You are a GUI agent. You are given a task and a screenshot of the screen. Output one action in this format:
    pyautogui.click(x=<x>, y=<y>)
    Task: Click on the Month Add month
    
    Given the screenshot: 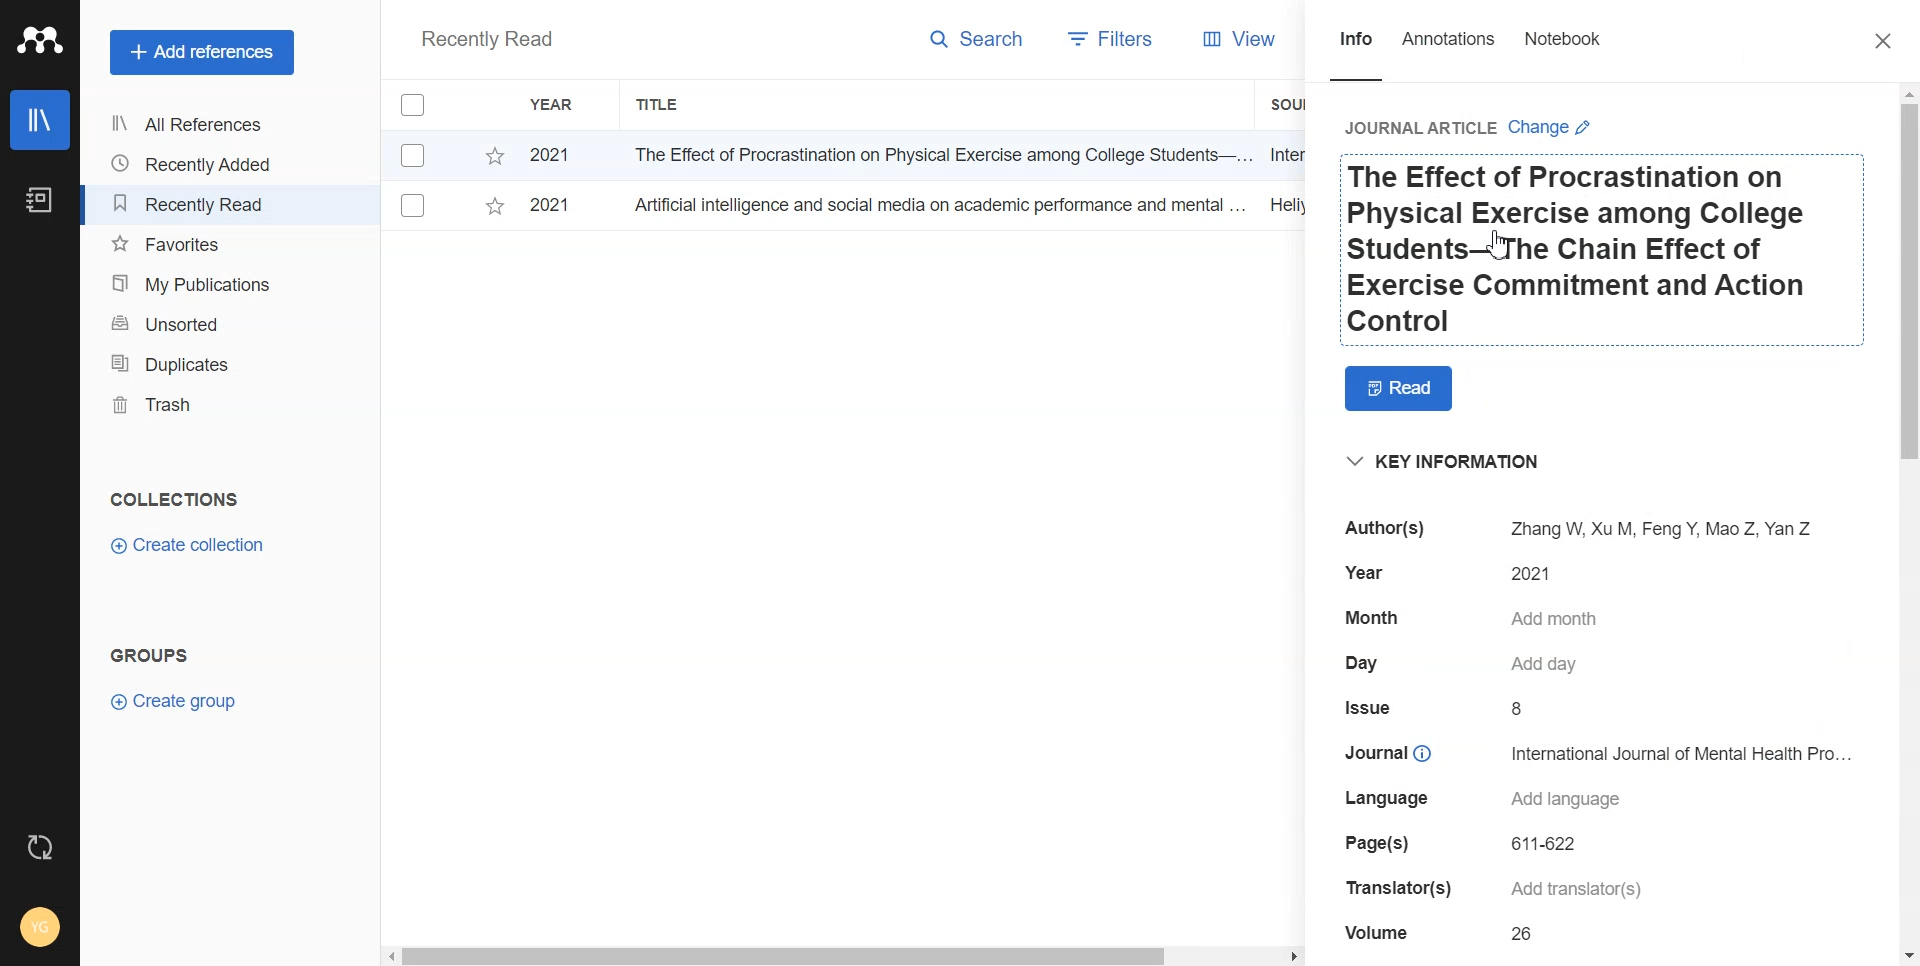 What is the action you would take?
    pyautogui.click(x=1478, y=617)
    